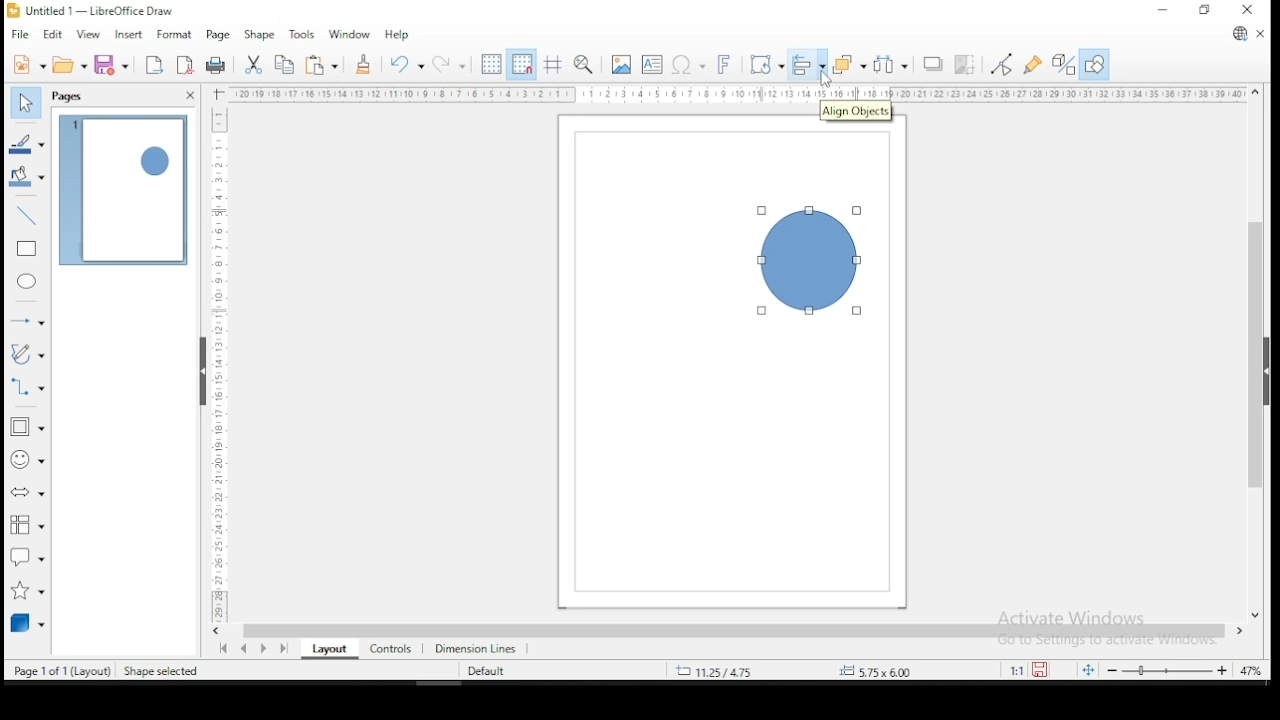  What do you see at coordinates (808, 261) in the screenshot?
I see `shape` at bounding box center [808, 261].